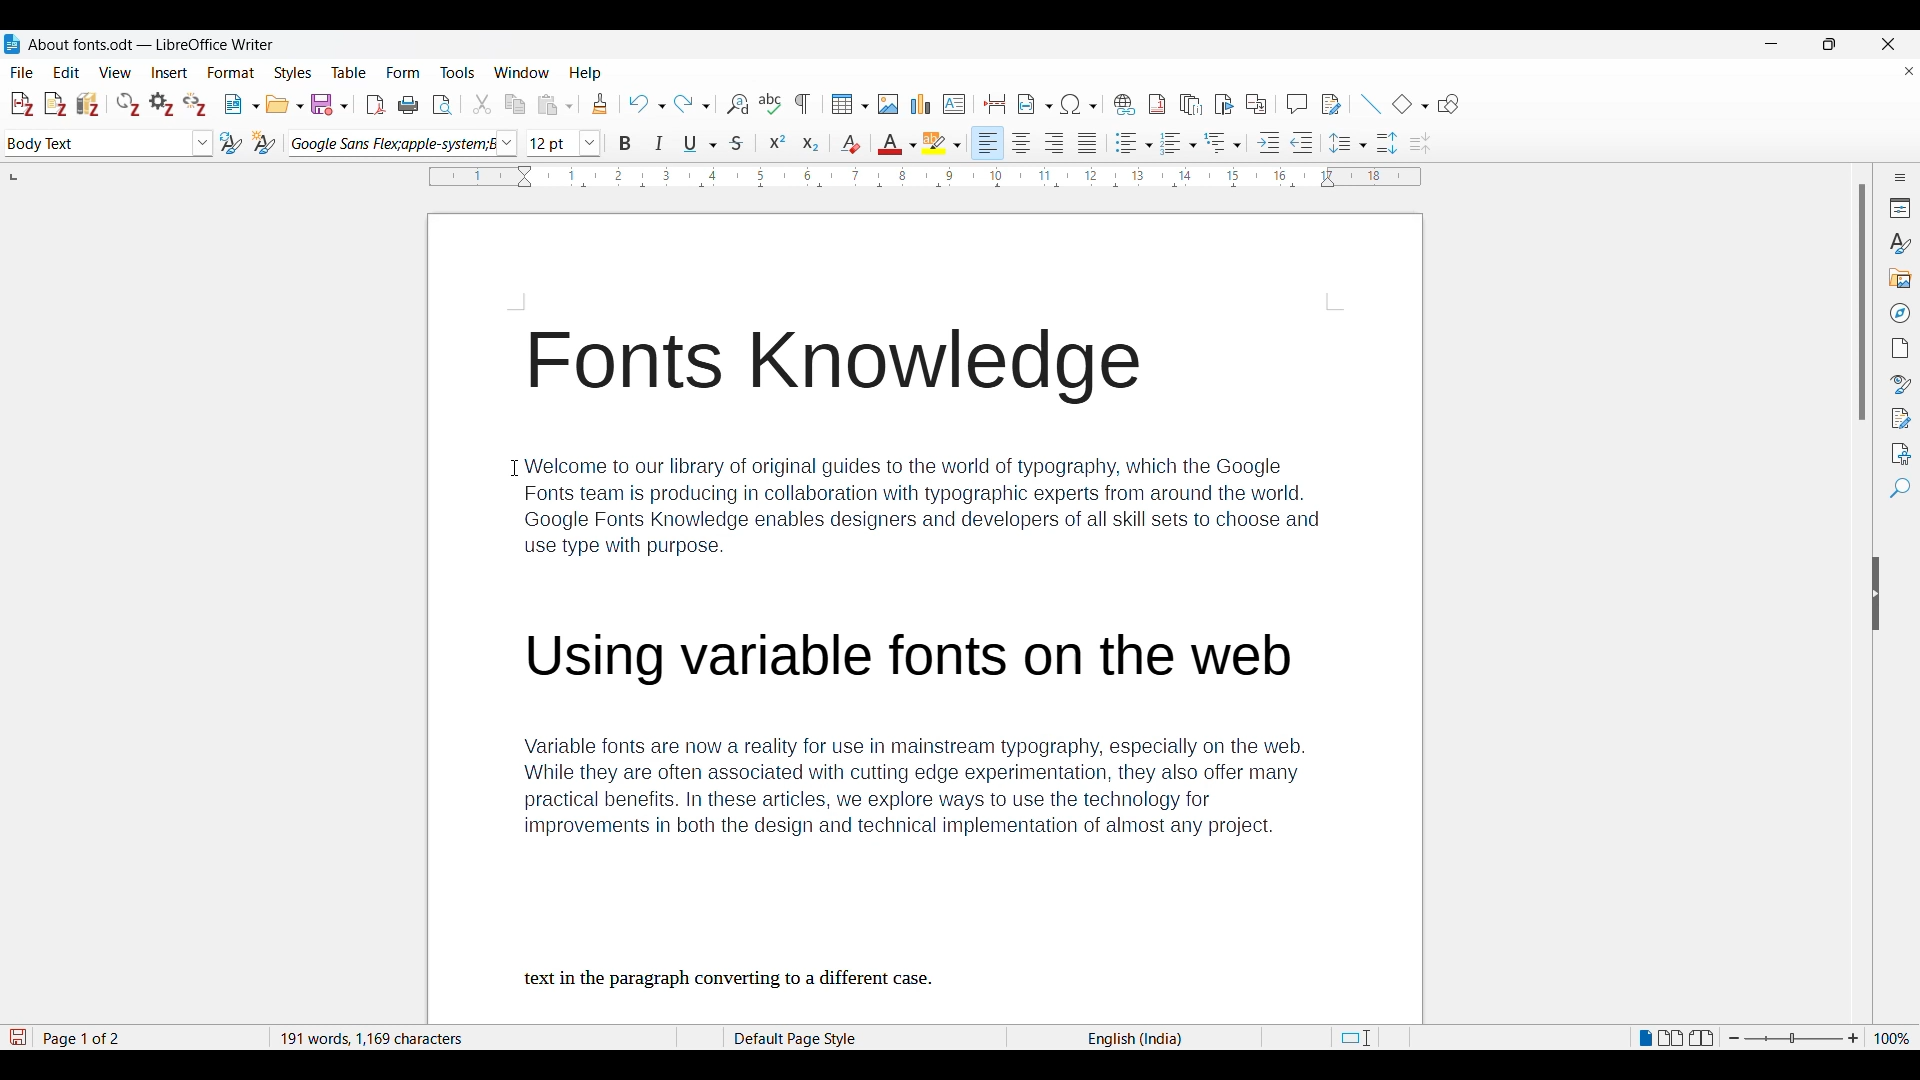 The height and width of the screenshot is (1080, 1920). Describe the element at coordinates (1348, 143) in the screenshot. I see `Set line spacing options` at that location.